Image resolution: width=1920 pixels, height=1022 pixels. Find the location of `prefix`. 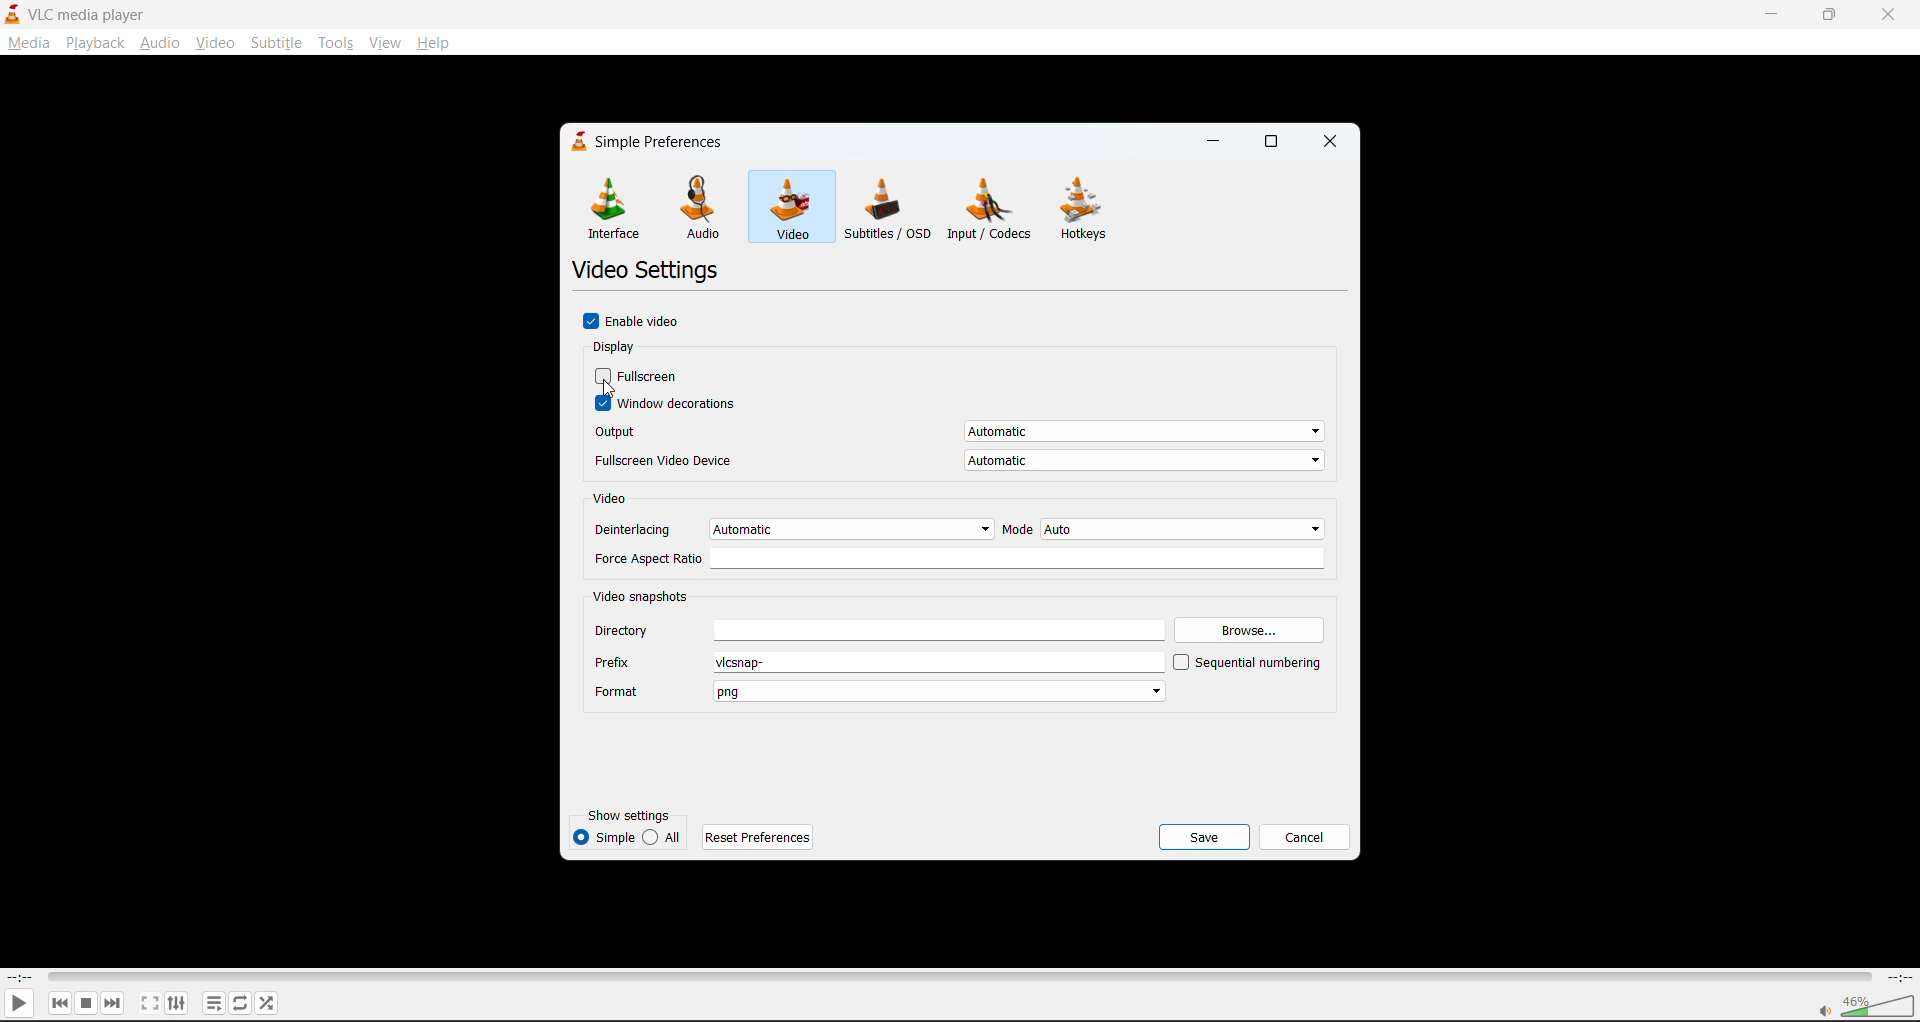

prefix is located at coordinates (873, 663).